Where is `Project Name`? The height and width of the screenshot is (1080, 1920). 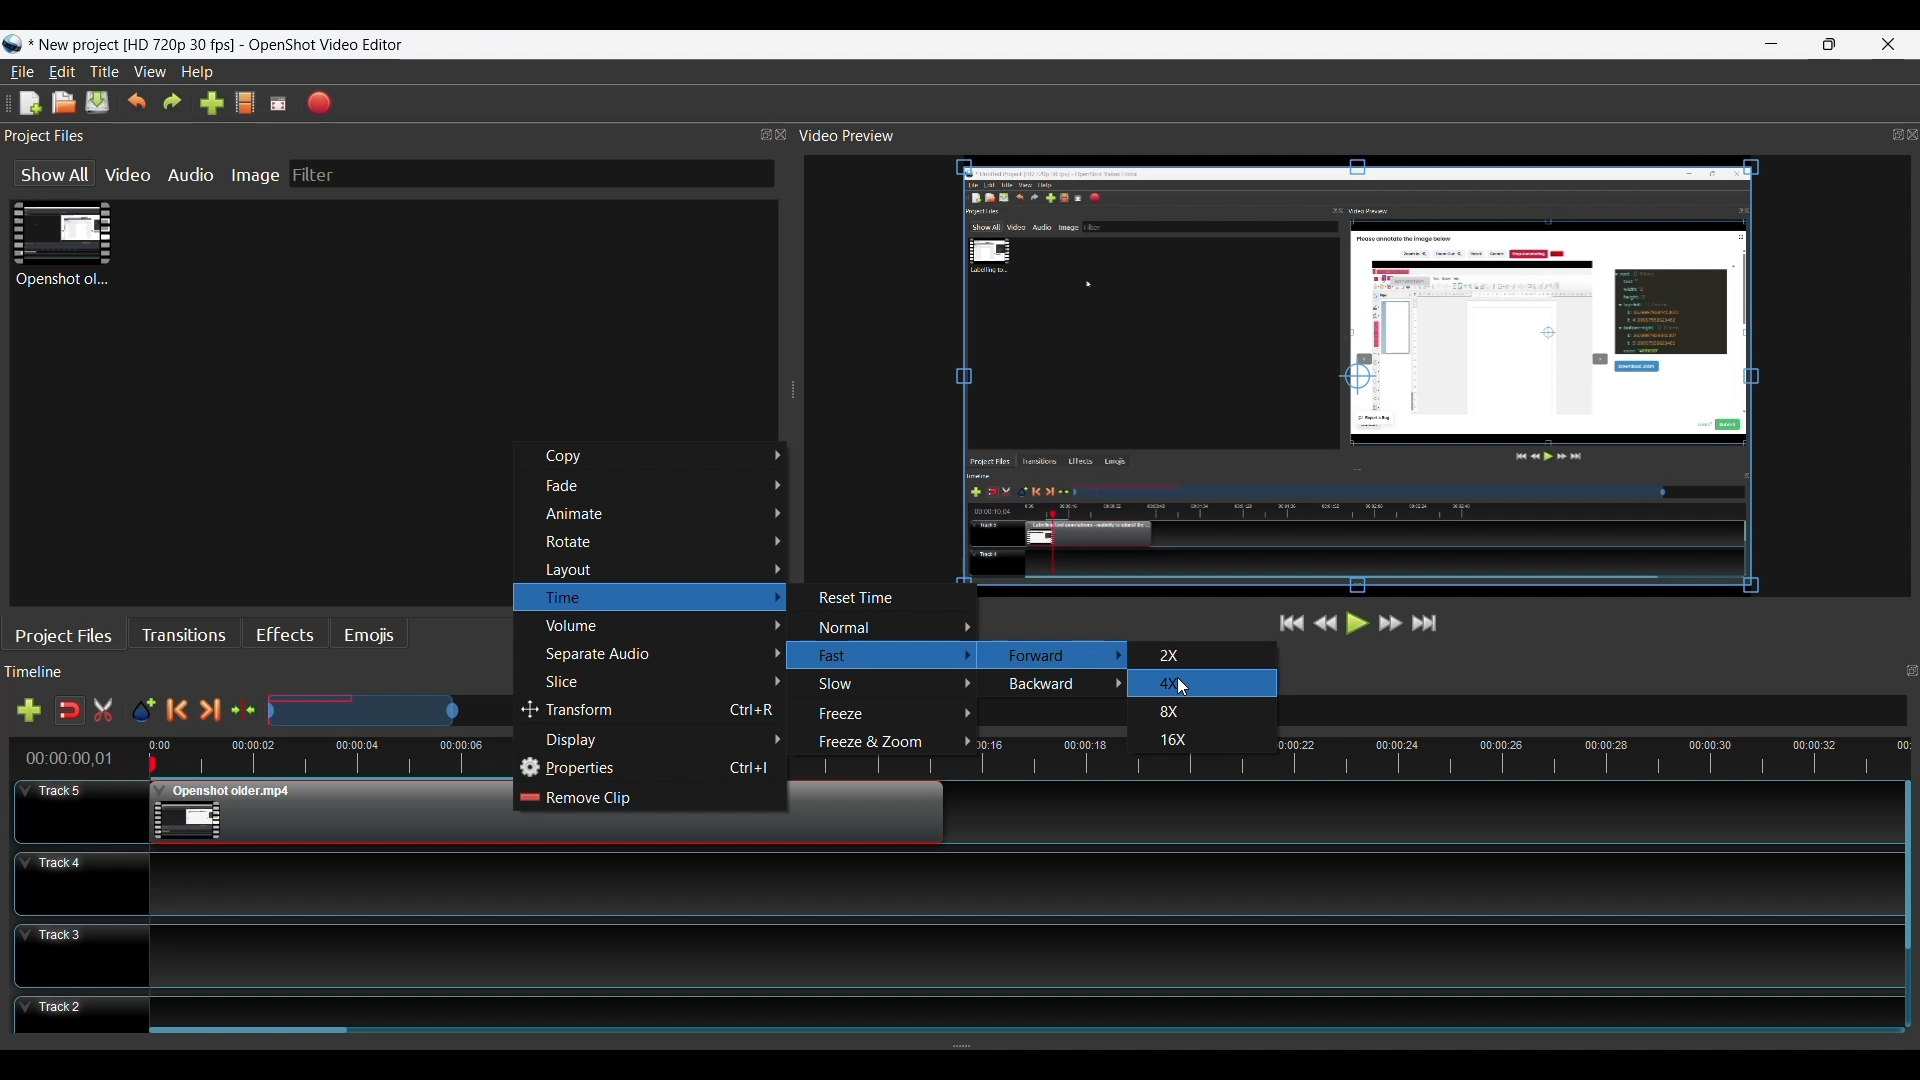
Project Name is located at coordinates (135, 46).